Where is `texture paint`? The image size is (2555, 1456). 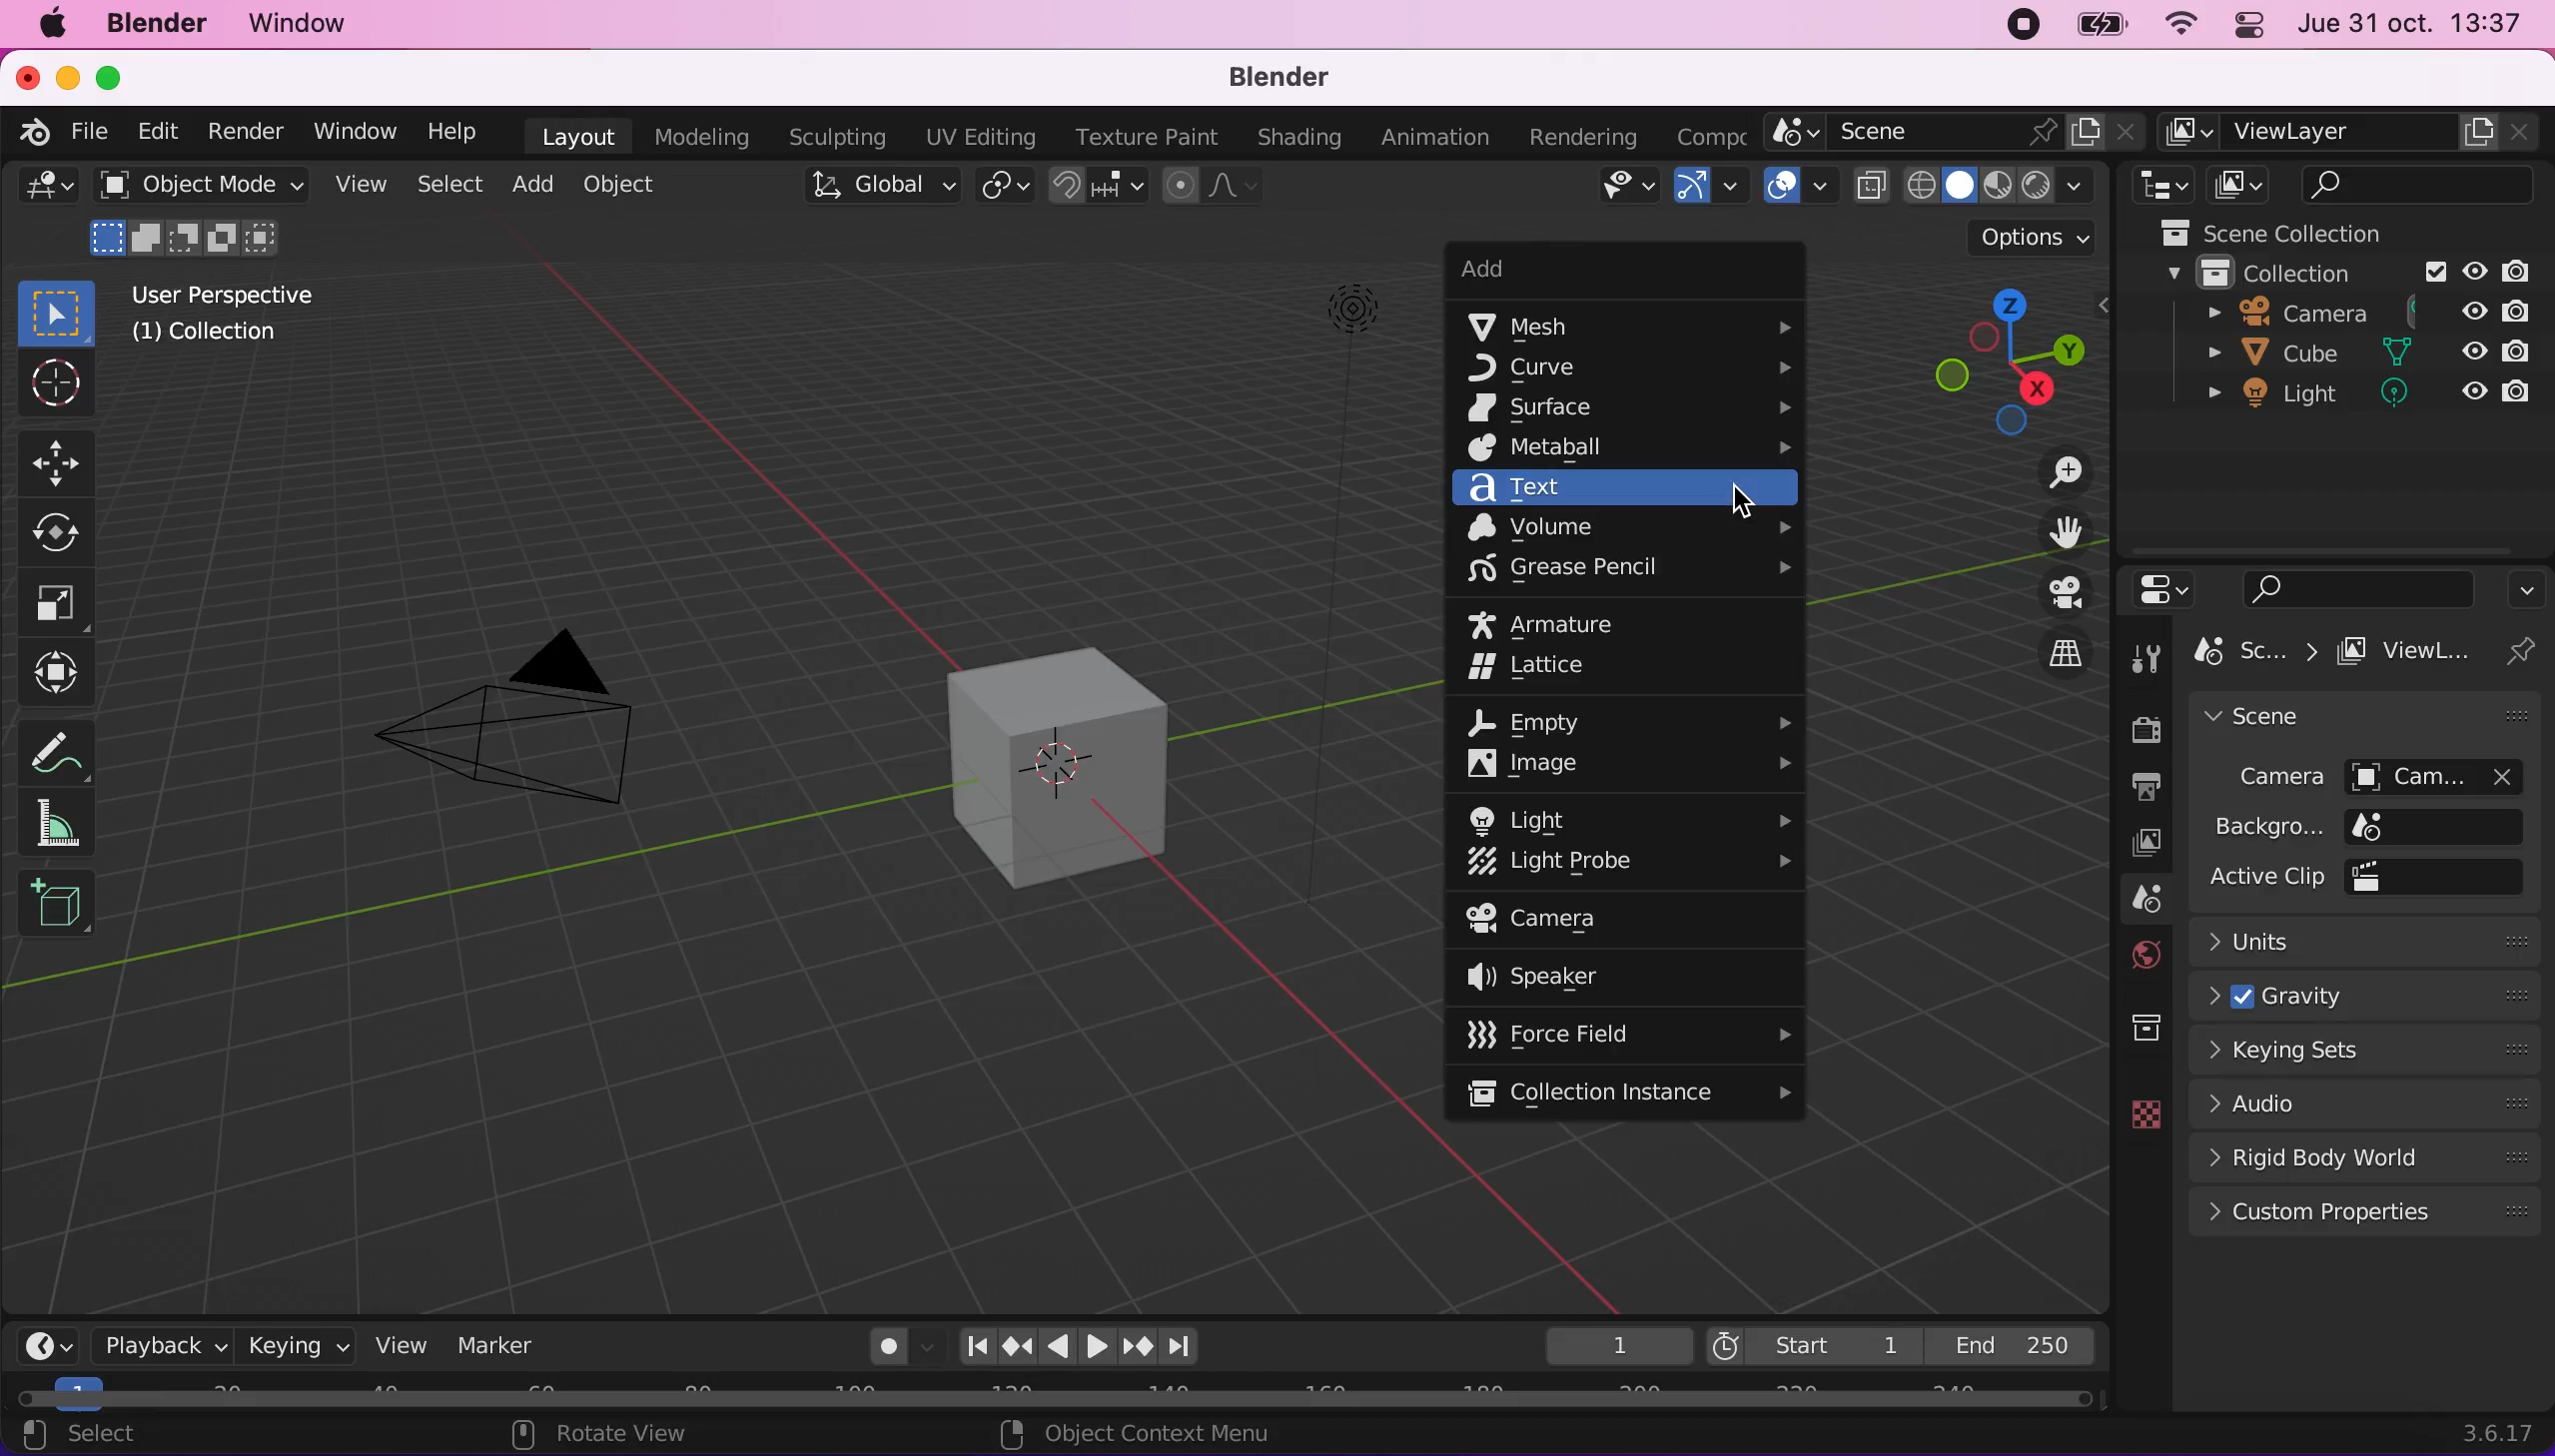 texture paint is located at coordinates (1143, 133).